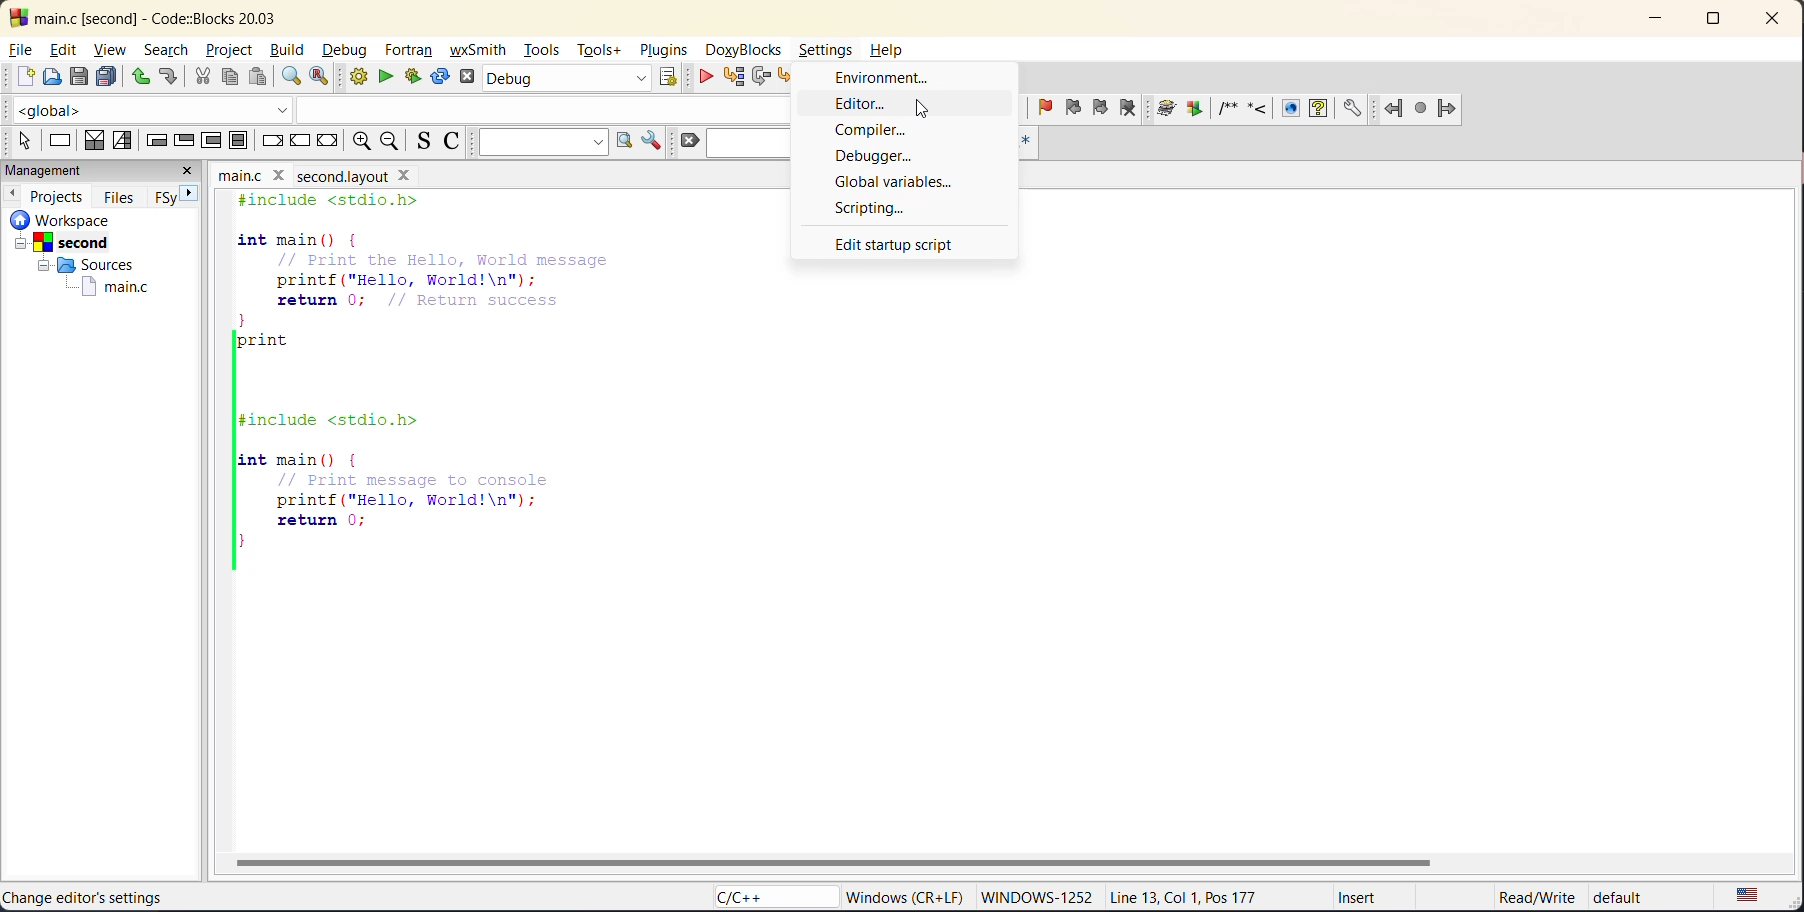 Image resolution: width=1804 pixels, height=912 pixels. Describe the element at coordinates (1350, 900) in the screenshot. I see `Insert` at that location.